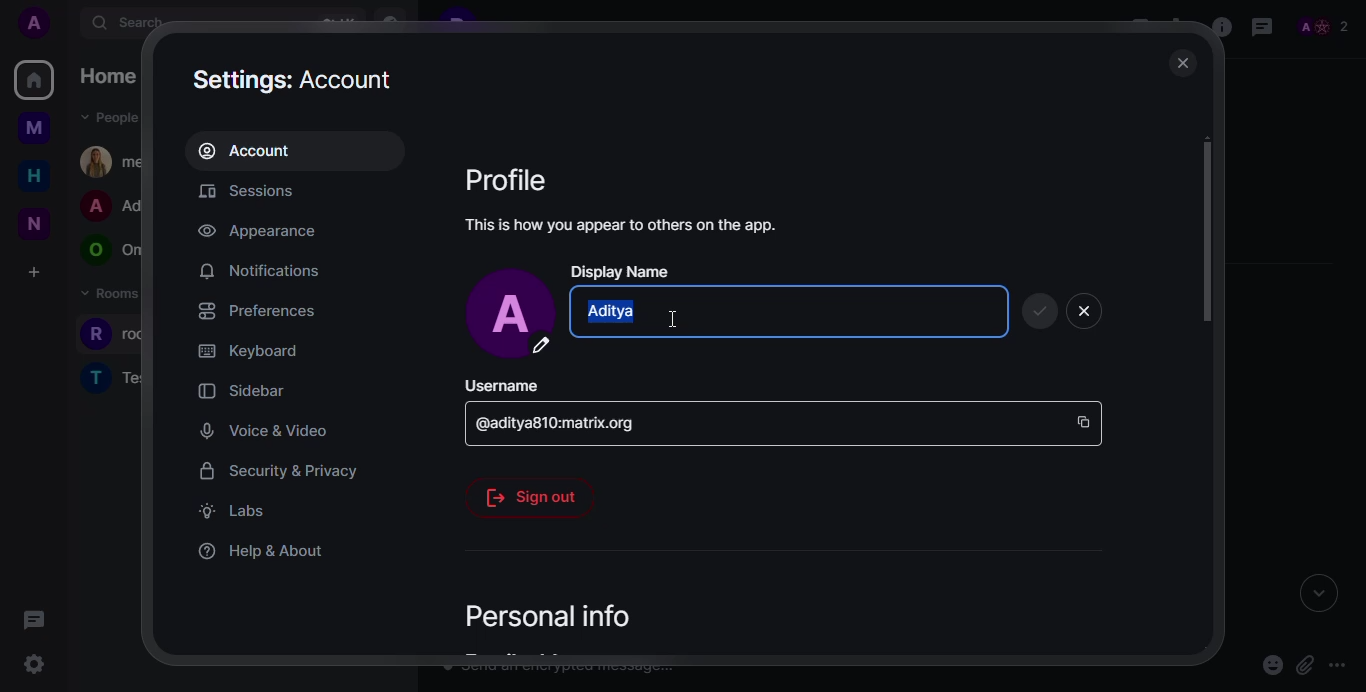  Describe the element at coordinates (233, 510) in the screenshot. I see `labs` at that location.